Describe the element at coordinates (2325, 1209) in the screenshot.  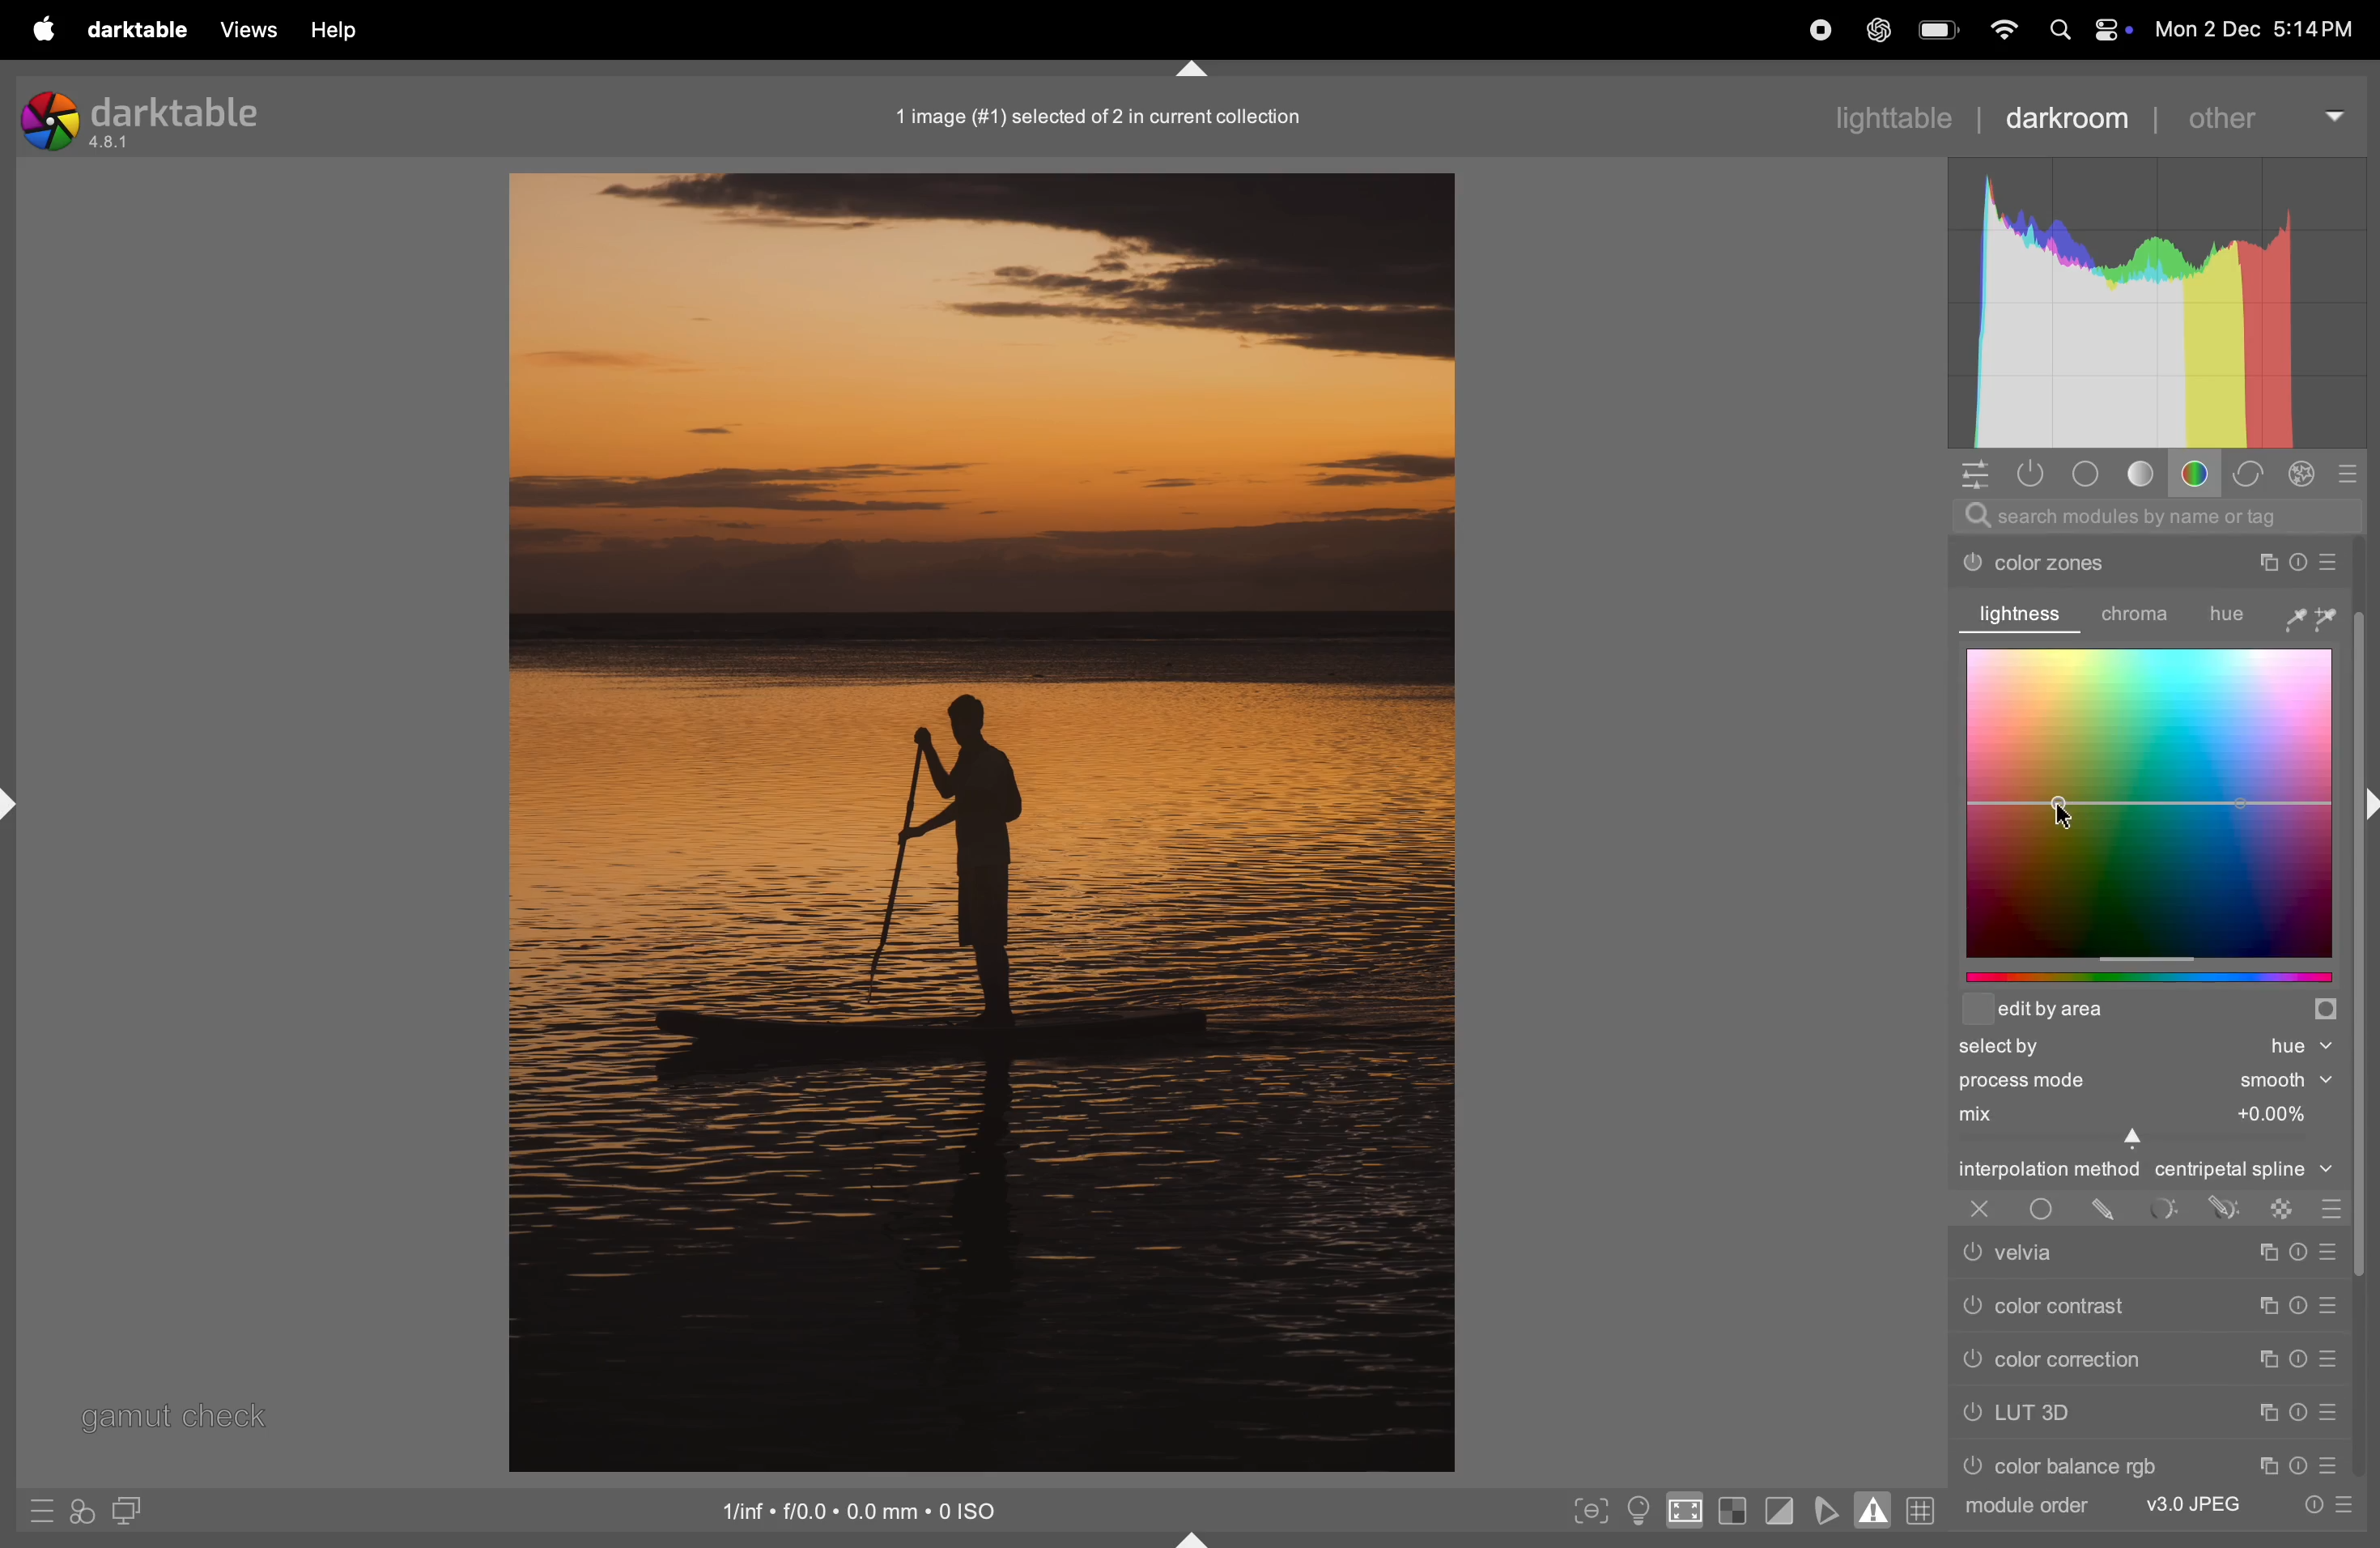
I see `` at that location.